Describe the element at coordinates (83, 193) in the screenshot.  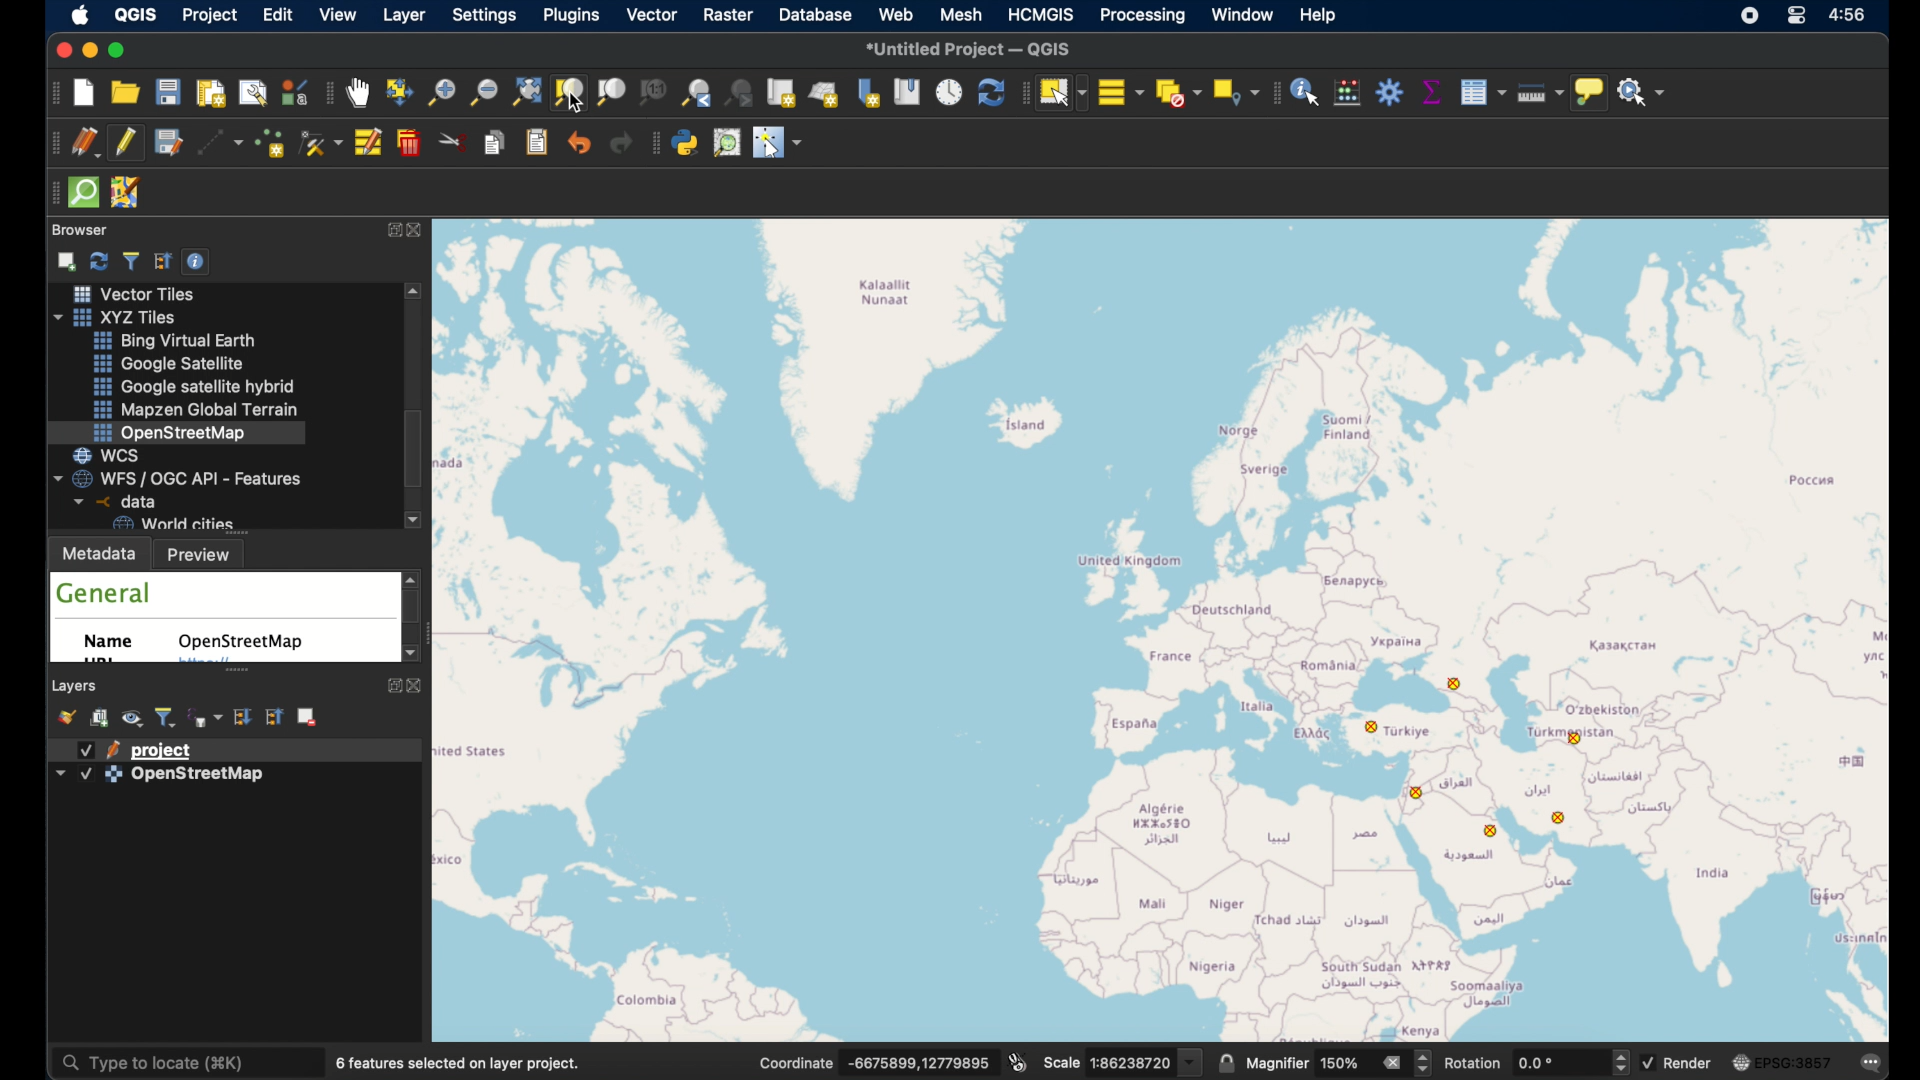
I see `quick osm` at that location.